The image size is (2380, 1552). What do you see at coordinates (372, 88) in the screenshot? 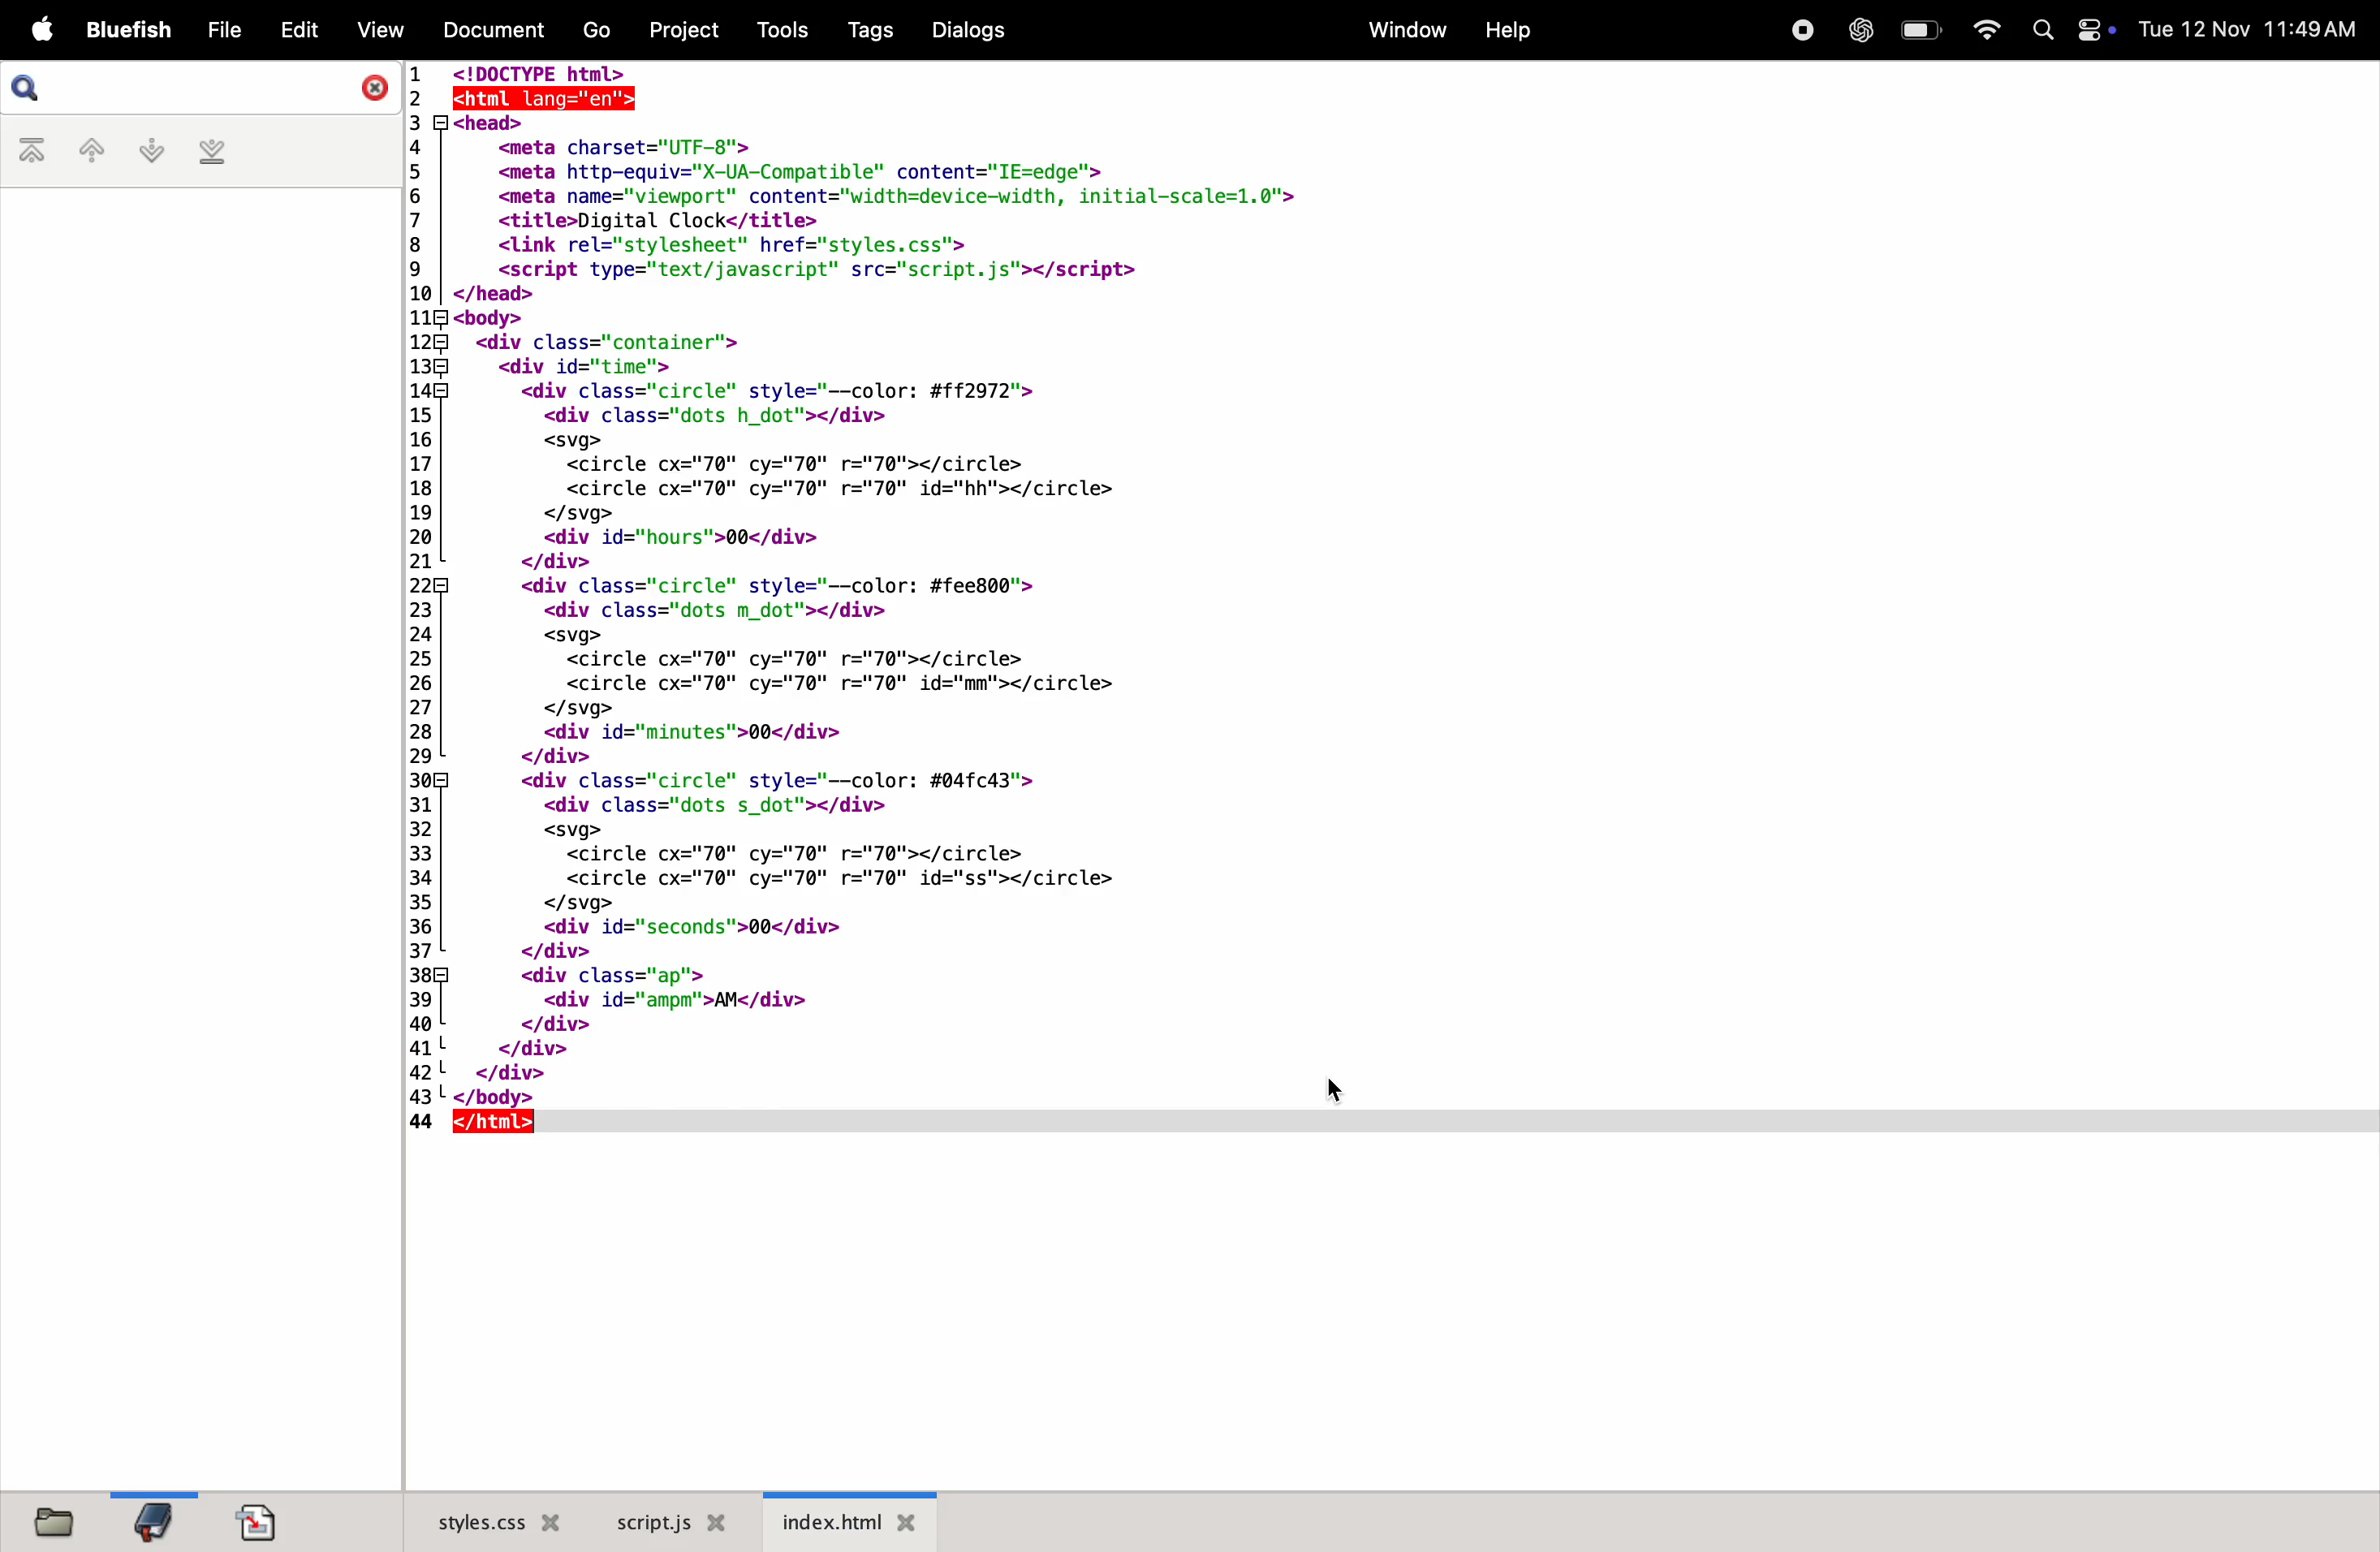
I see `close` at bounding box center [372, 88].